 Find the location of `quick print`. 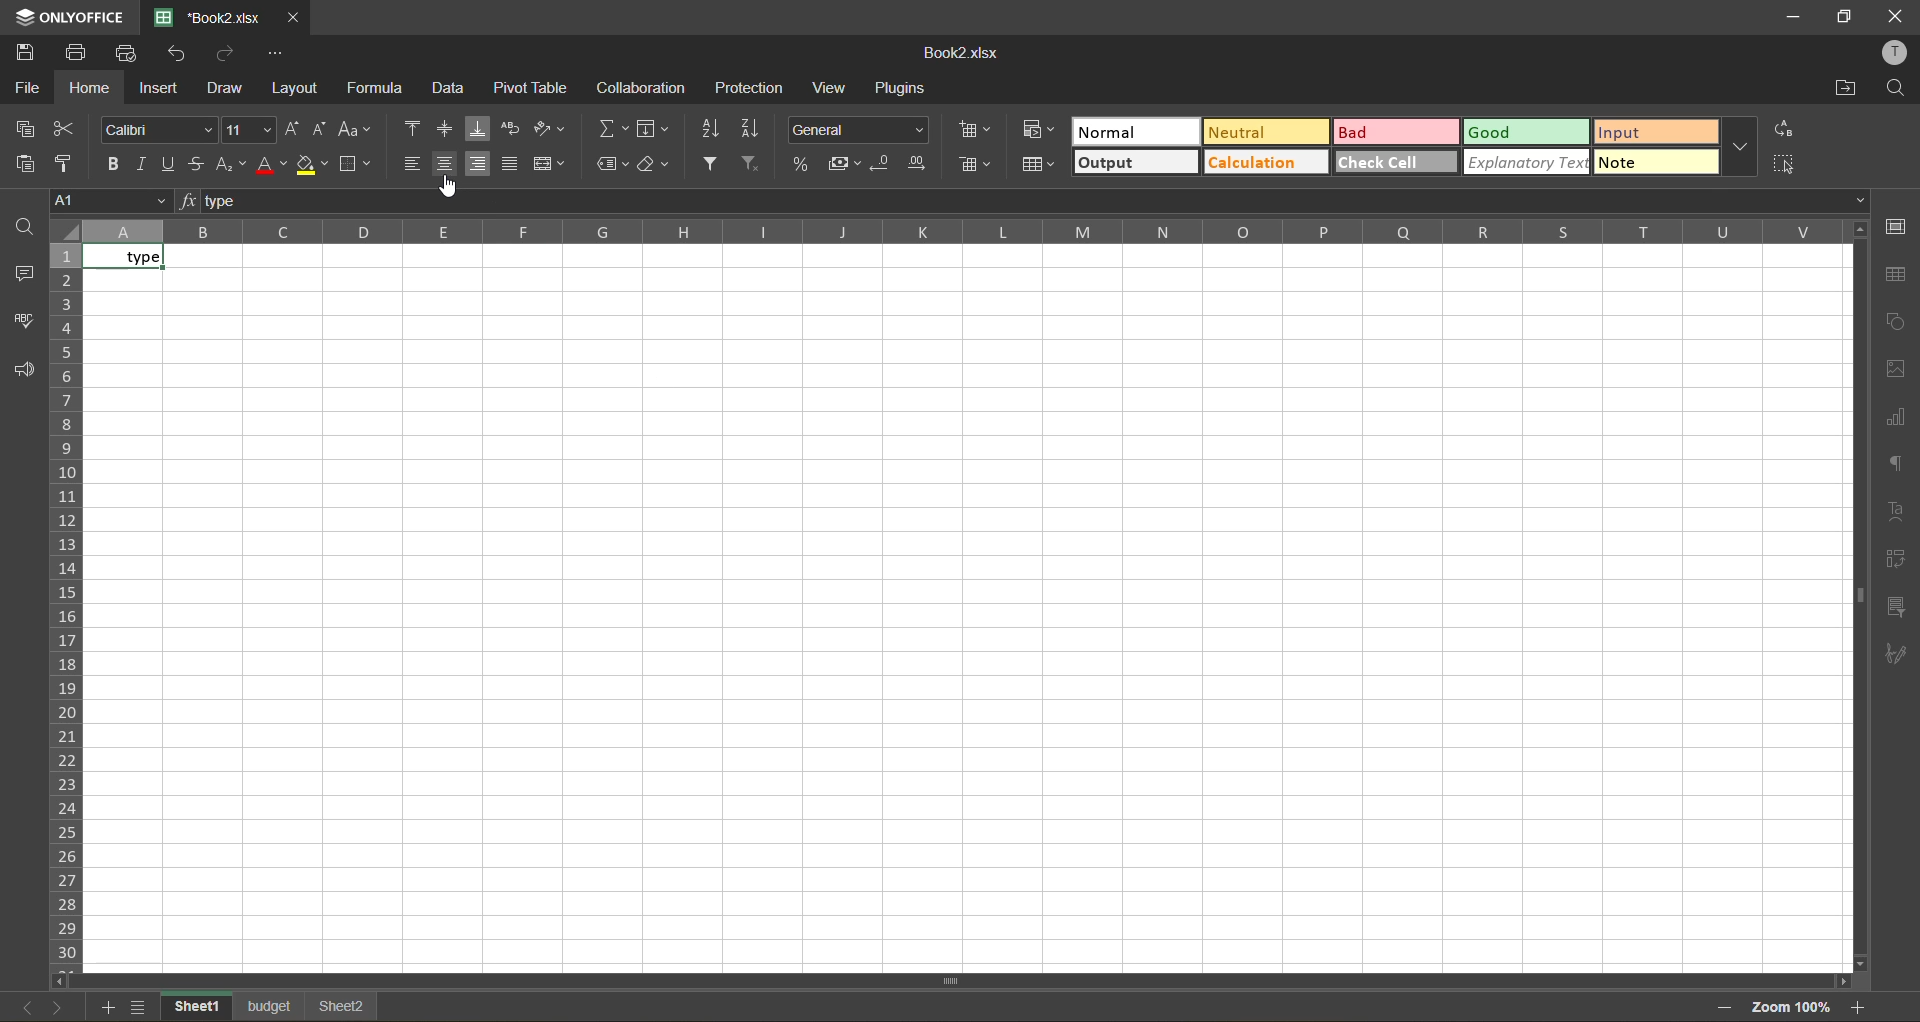

quick print is located at coordinates (127, 53).